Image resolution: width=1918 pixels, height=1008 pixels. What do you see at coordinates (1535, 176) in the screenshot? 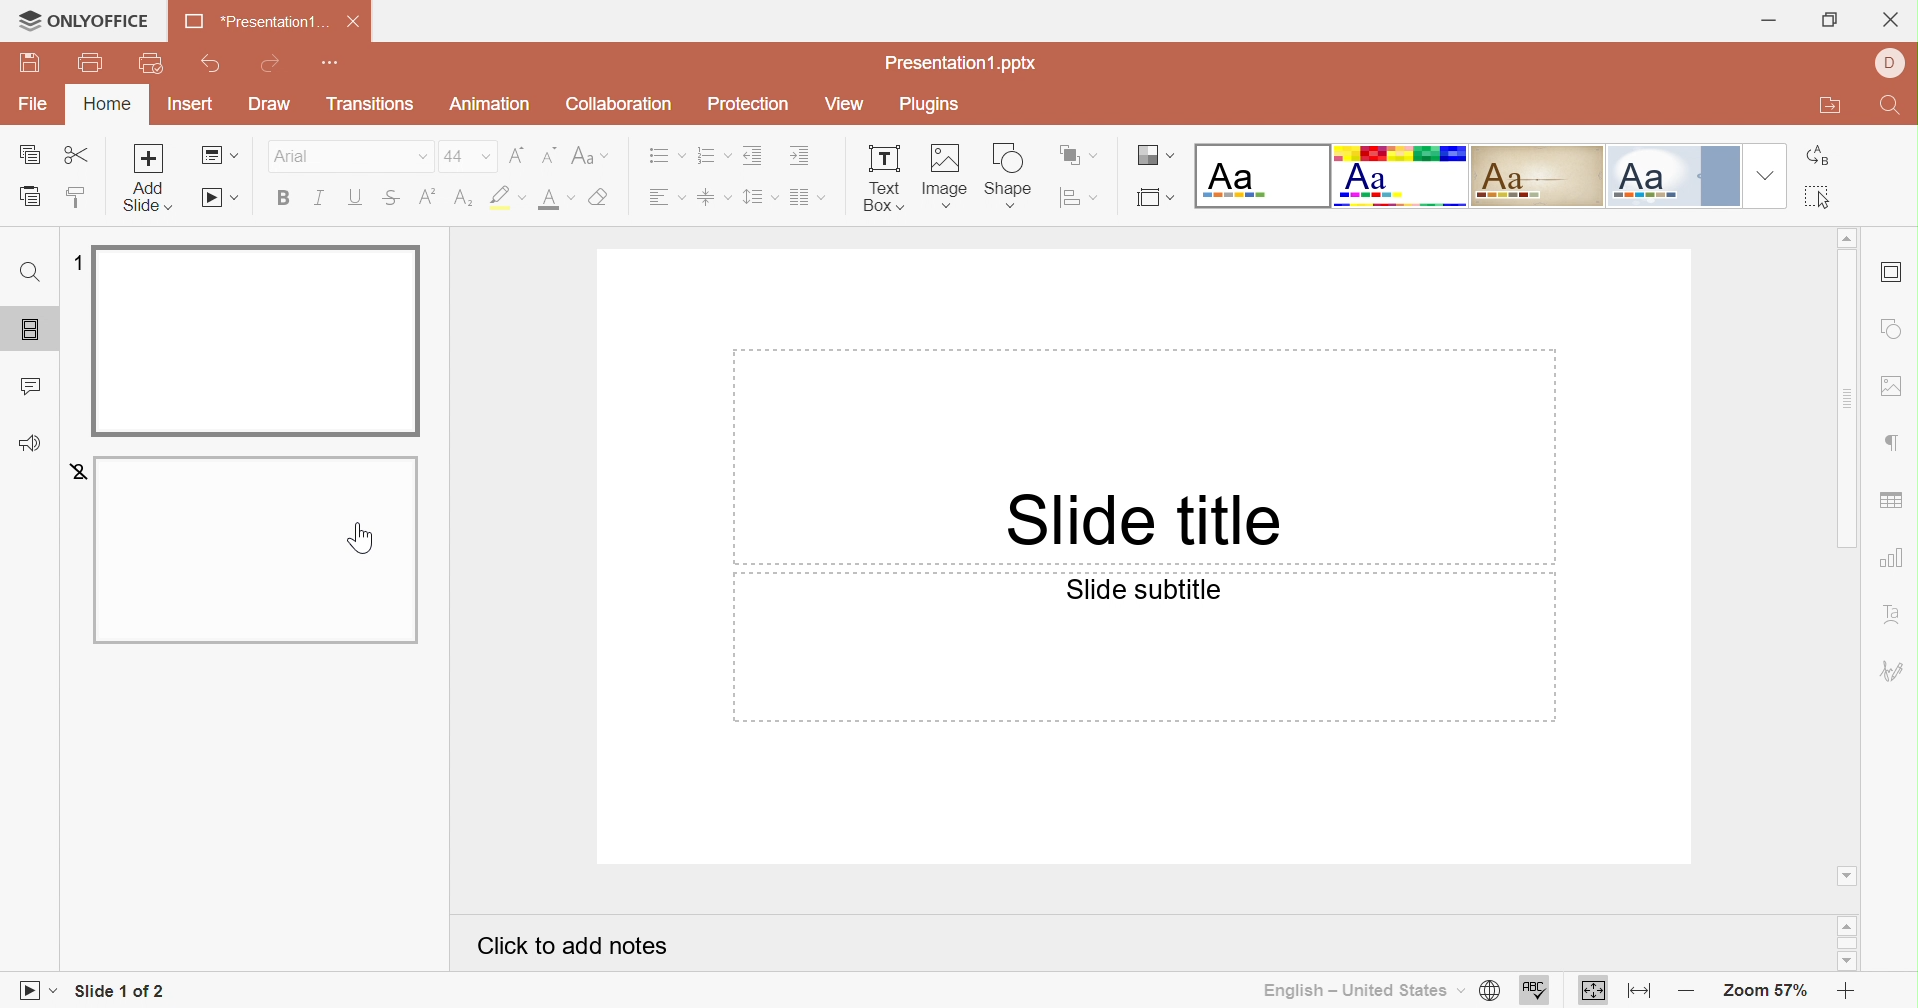
I see `Classic` at bounding box center [1535, 176].